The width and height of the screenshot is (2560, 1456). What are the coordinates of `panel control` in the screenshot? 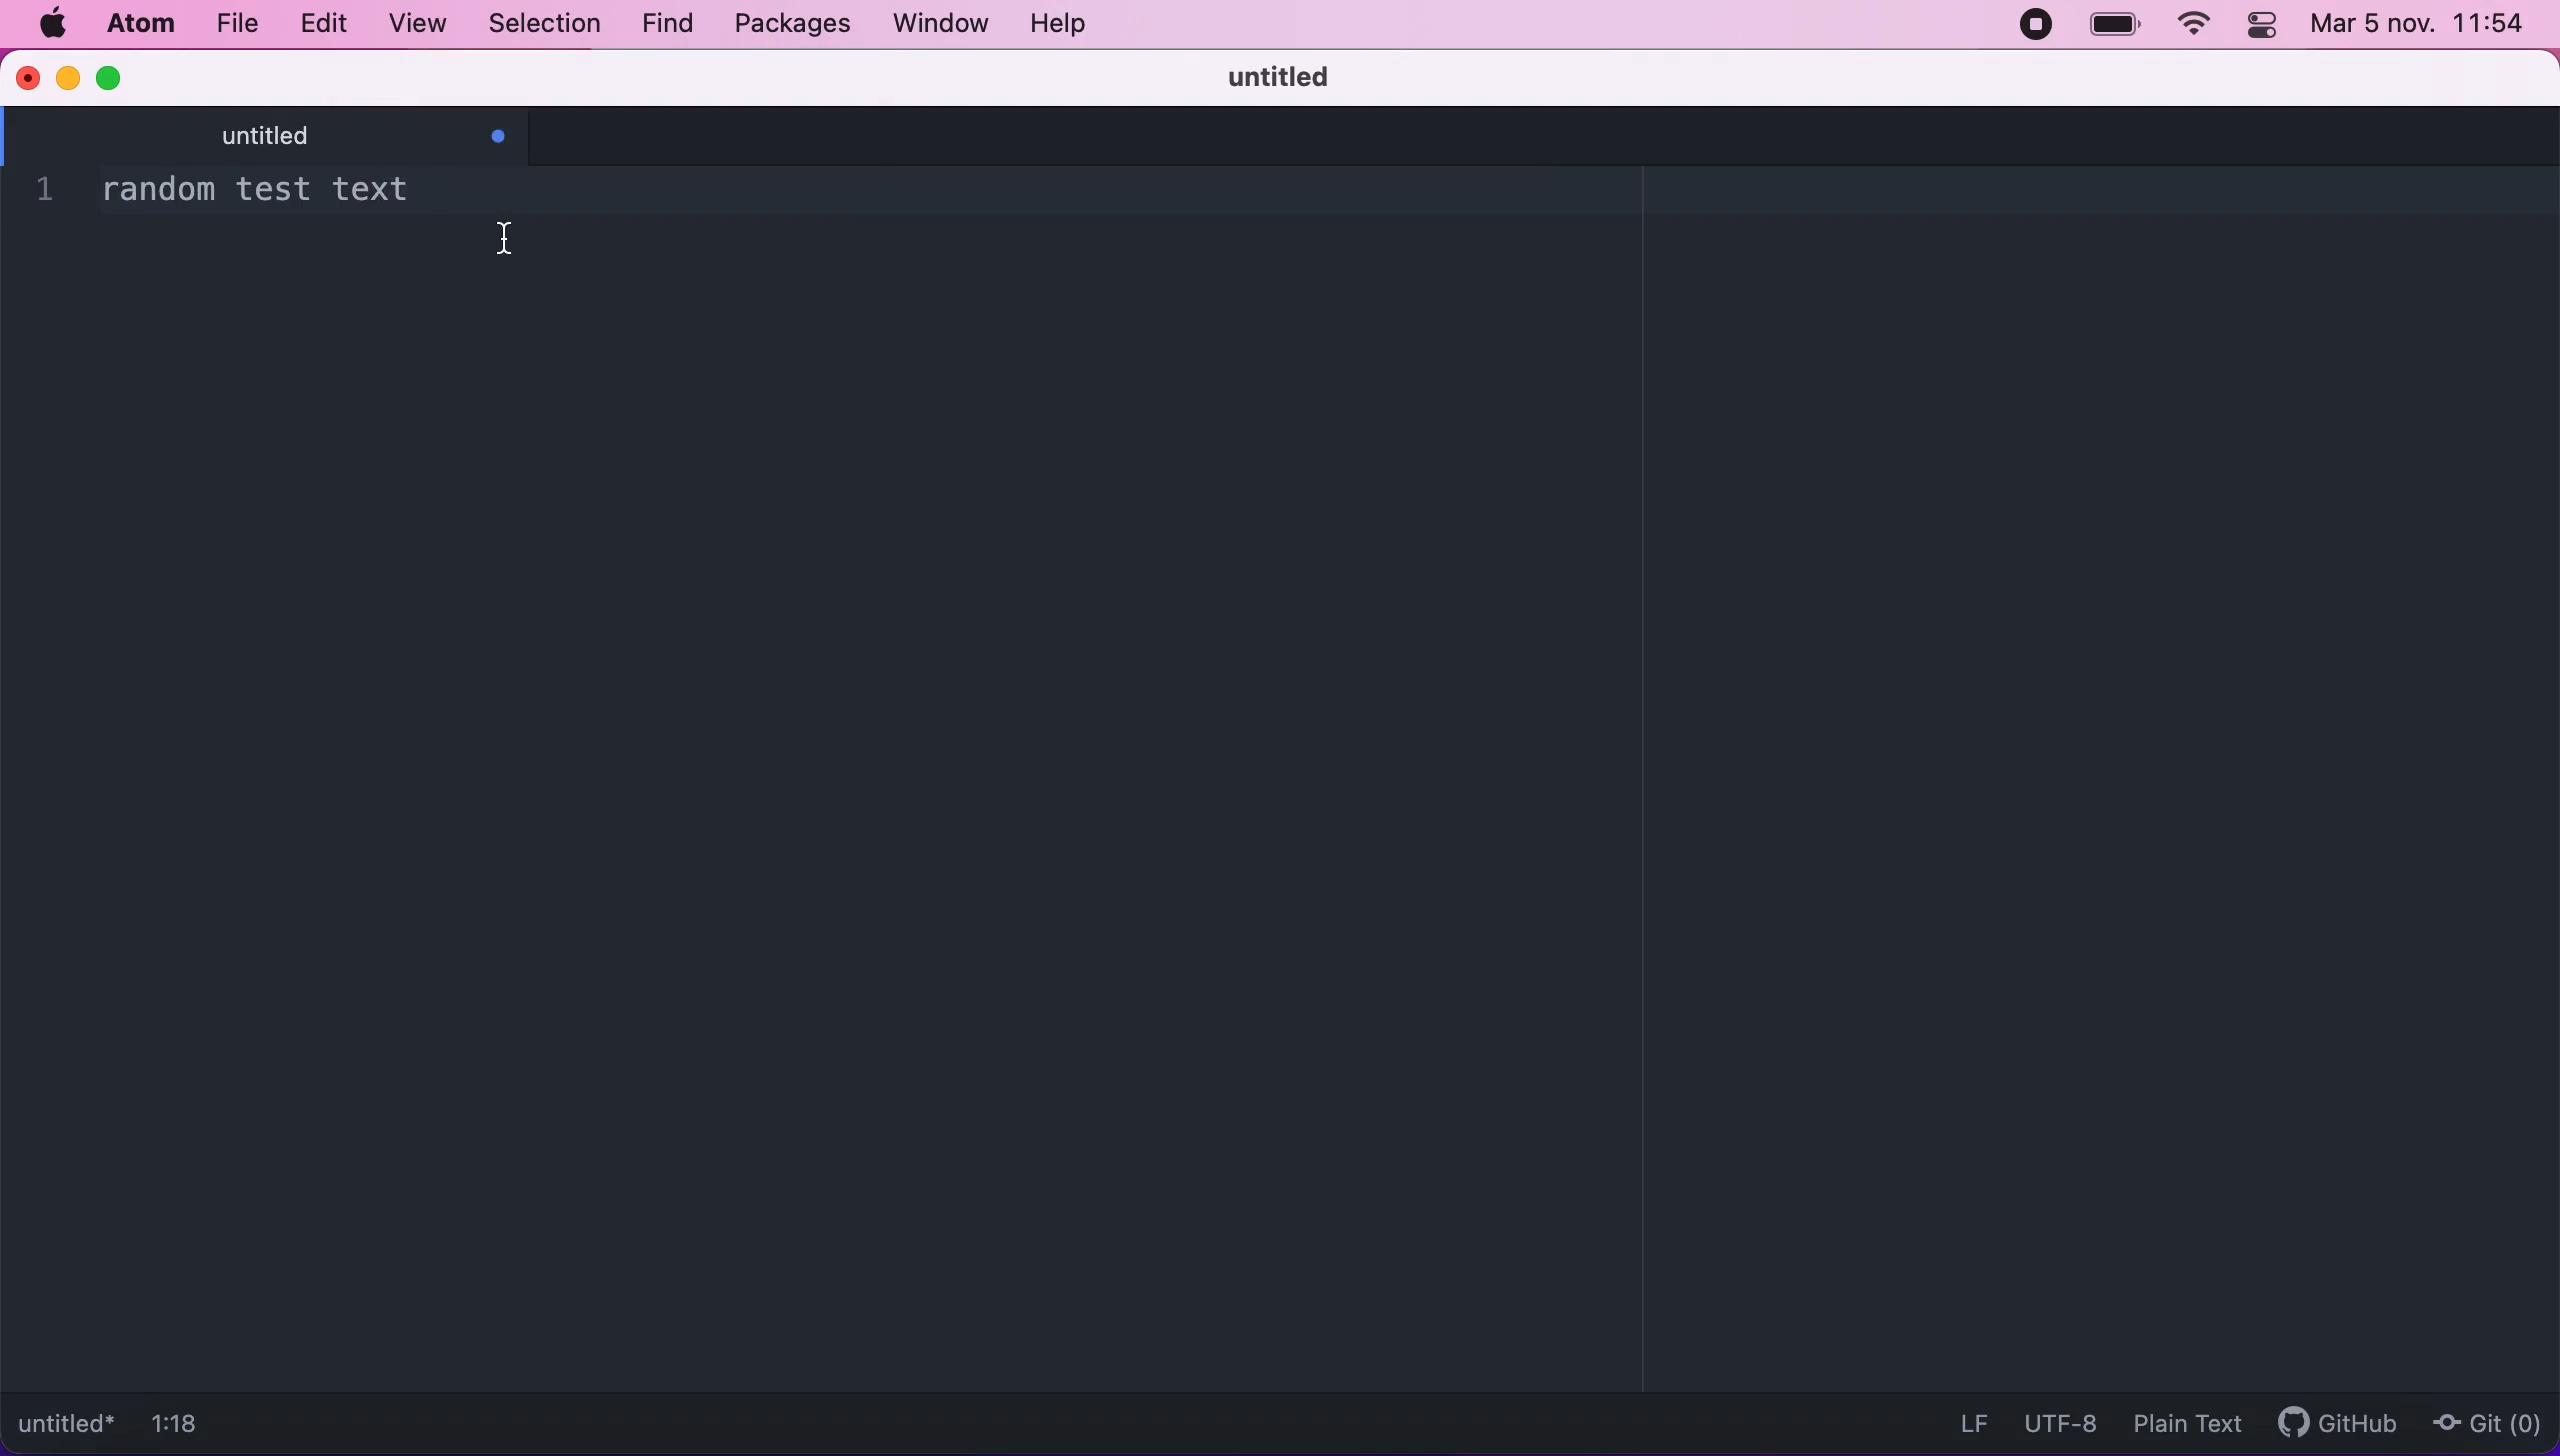 It's located at (2264, 27).